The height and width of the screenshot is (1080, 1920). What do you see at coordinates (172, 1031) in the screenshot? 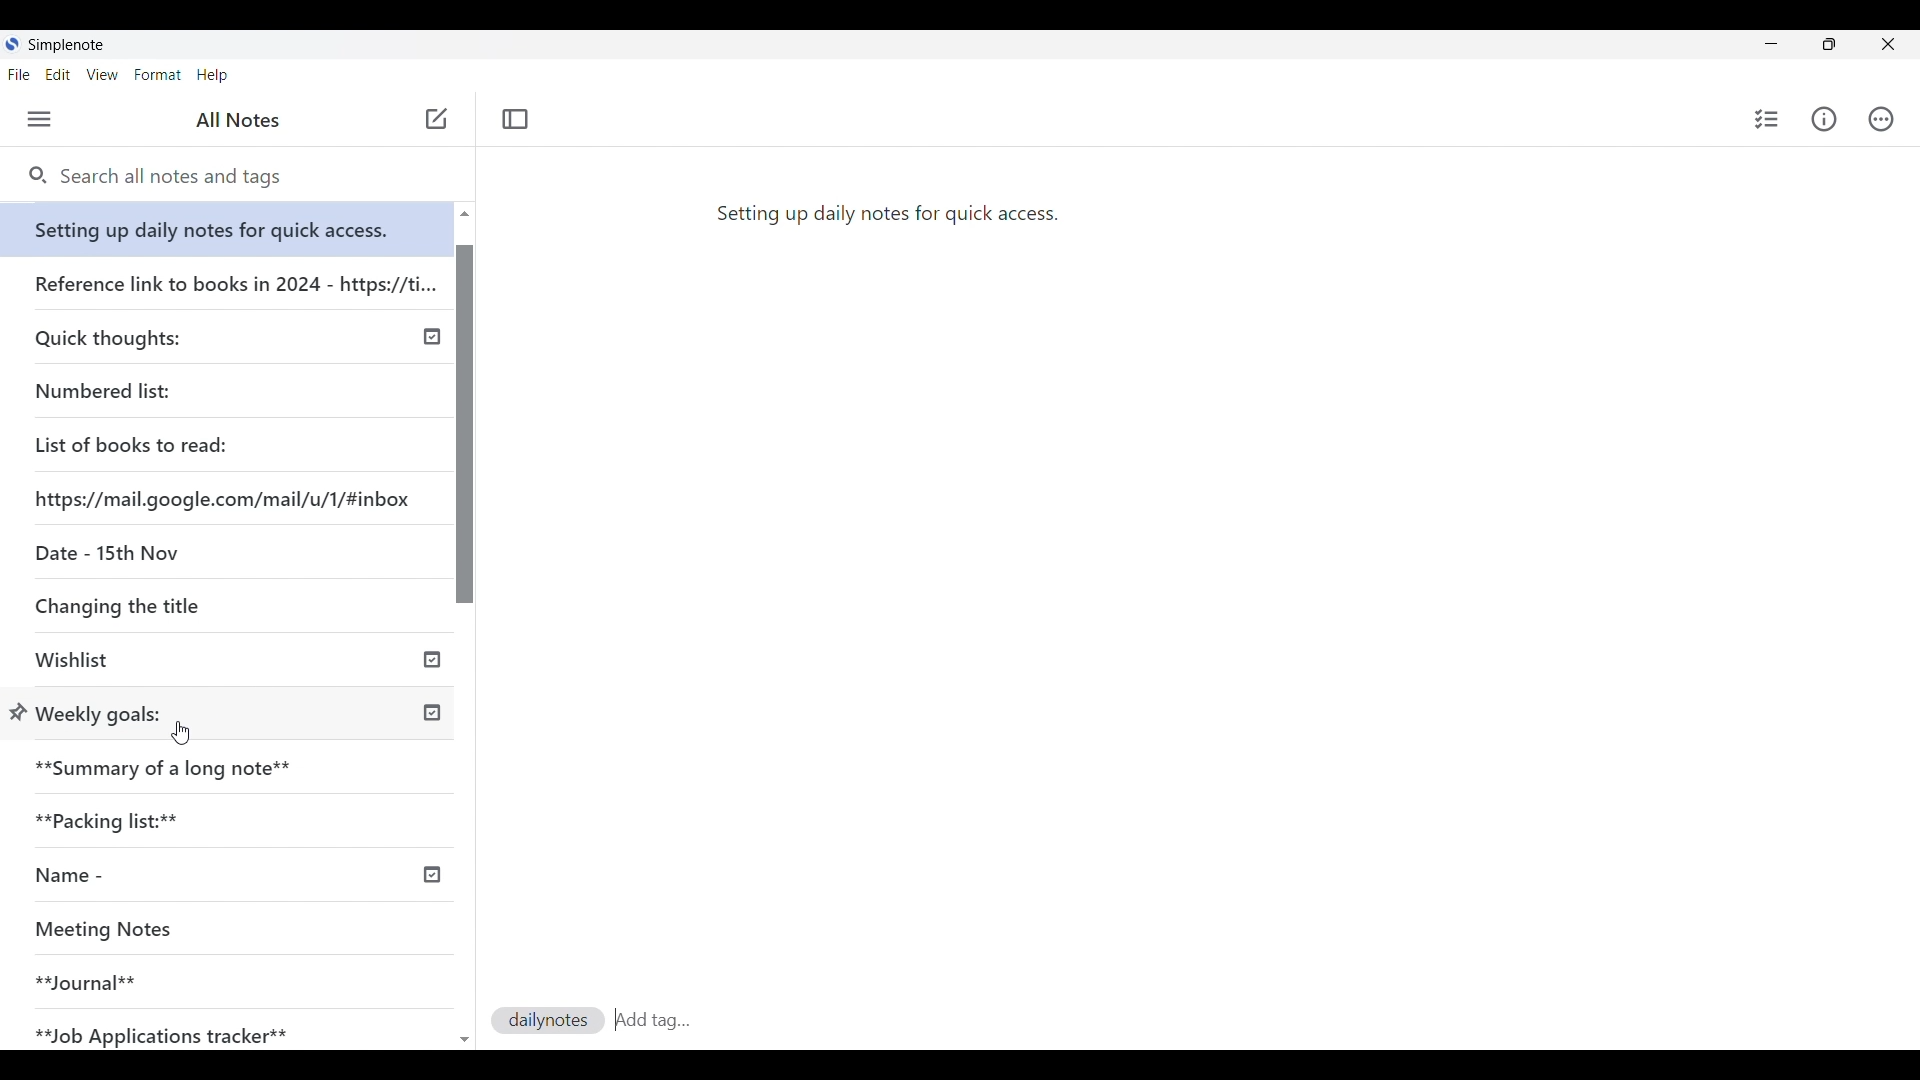
I see `Job Application tracker` at bounding box center [172, 1031].